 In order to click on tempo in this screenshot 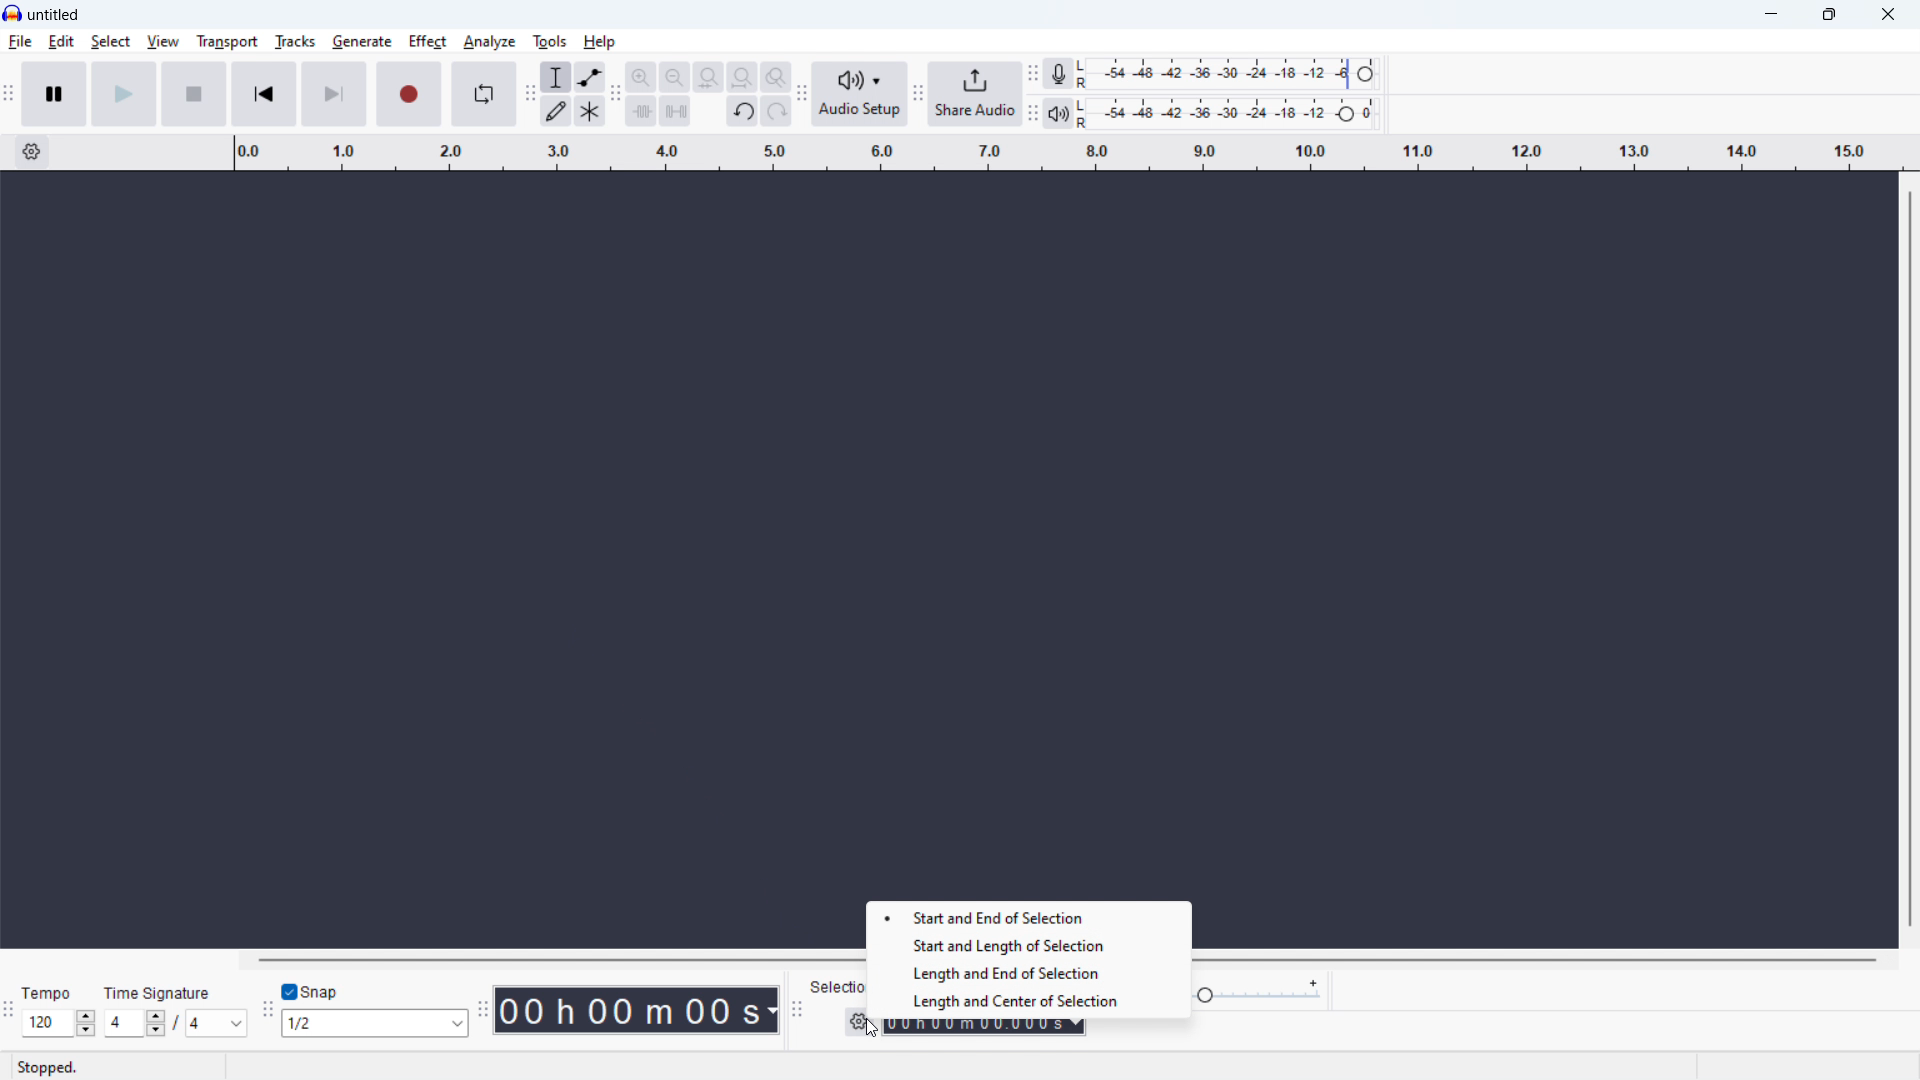, I will do `click(46, 993)`.